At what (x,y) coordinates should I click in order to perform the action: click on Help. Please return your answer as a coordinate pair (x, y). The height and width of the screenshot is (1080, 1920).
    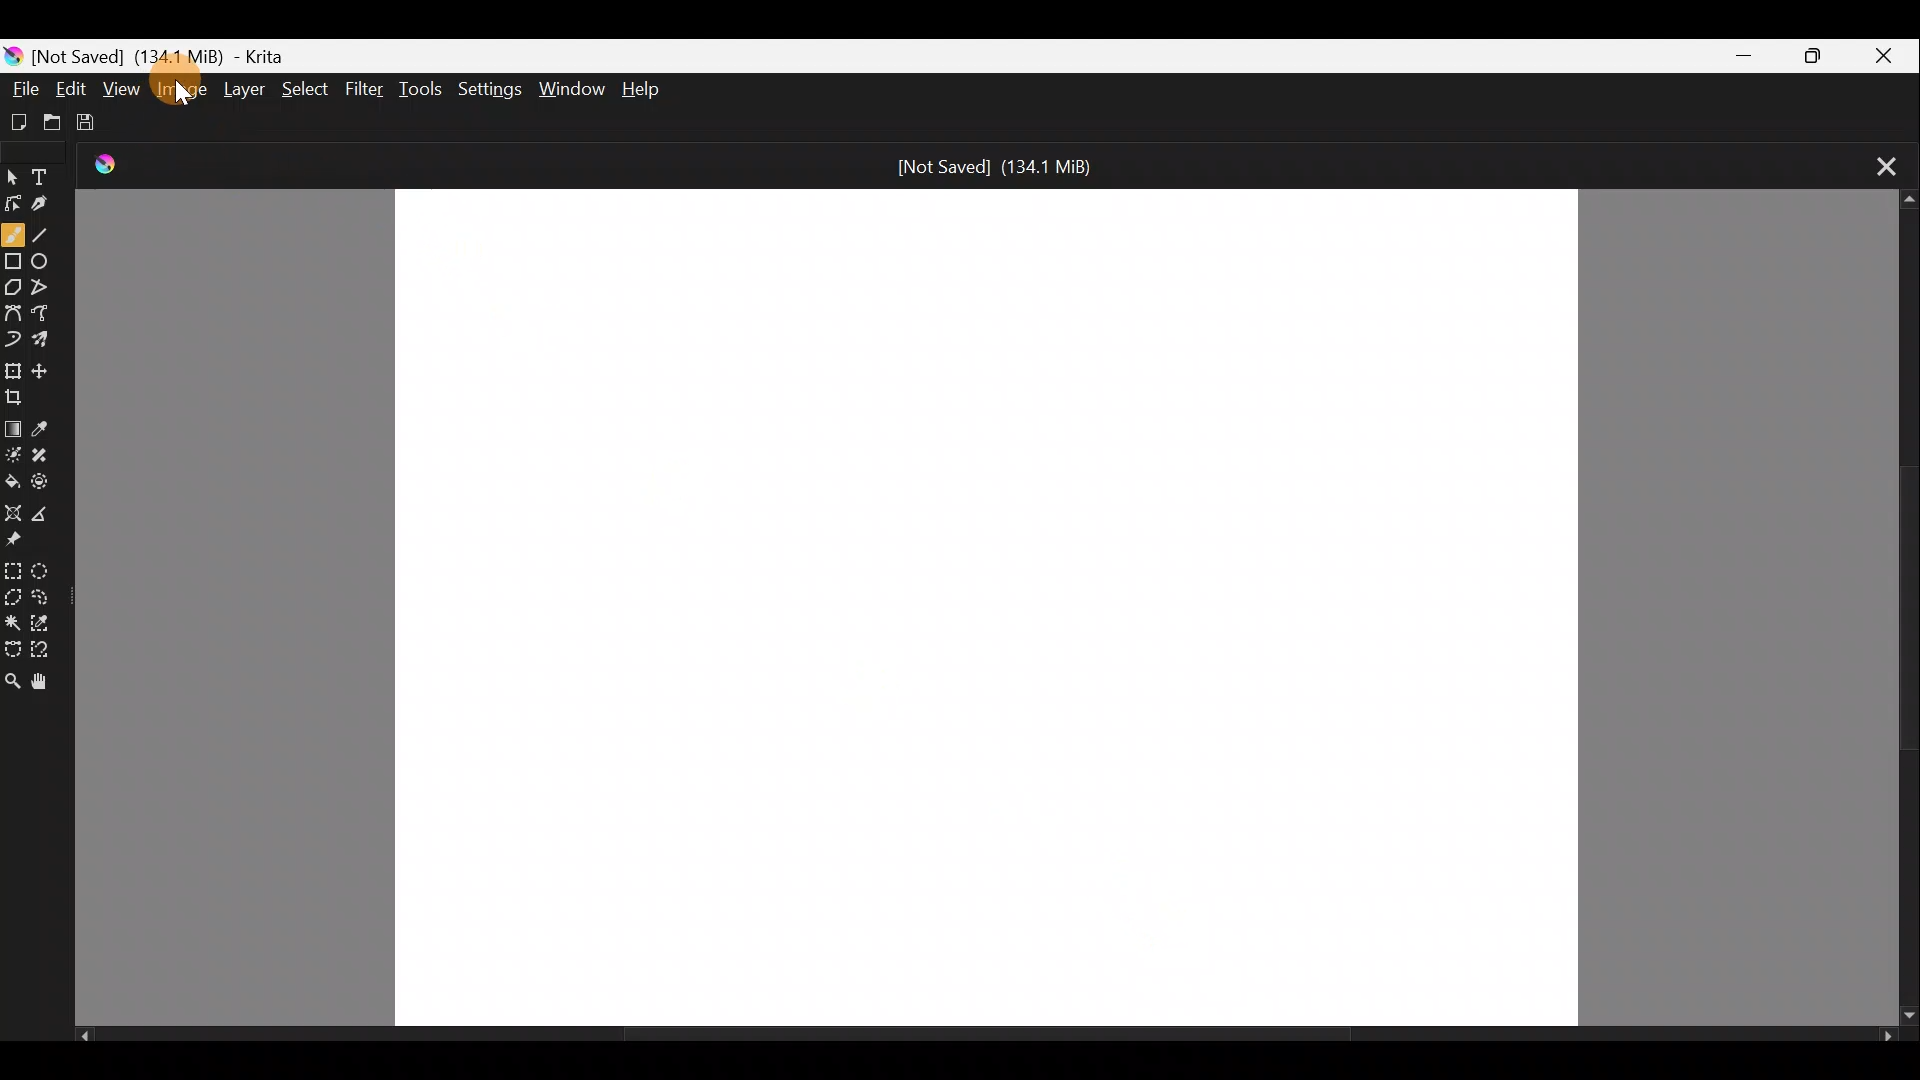
    Looking at the image, I should click on (648, 89).